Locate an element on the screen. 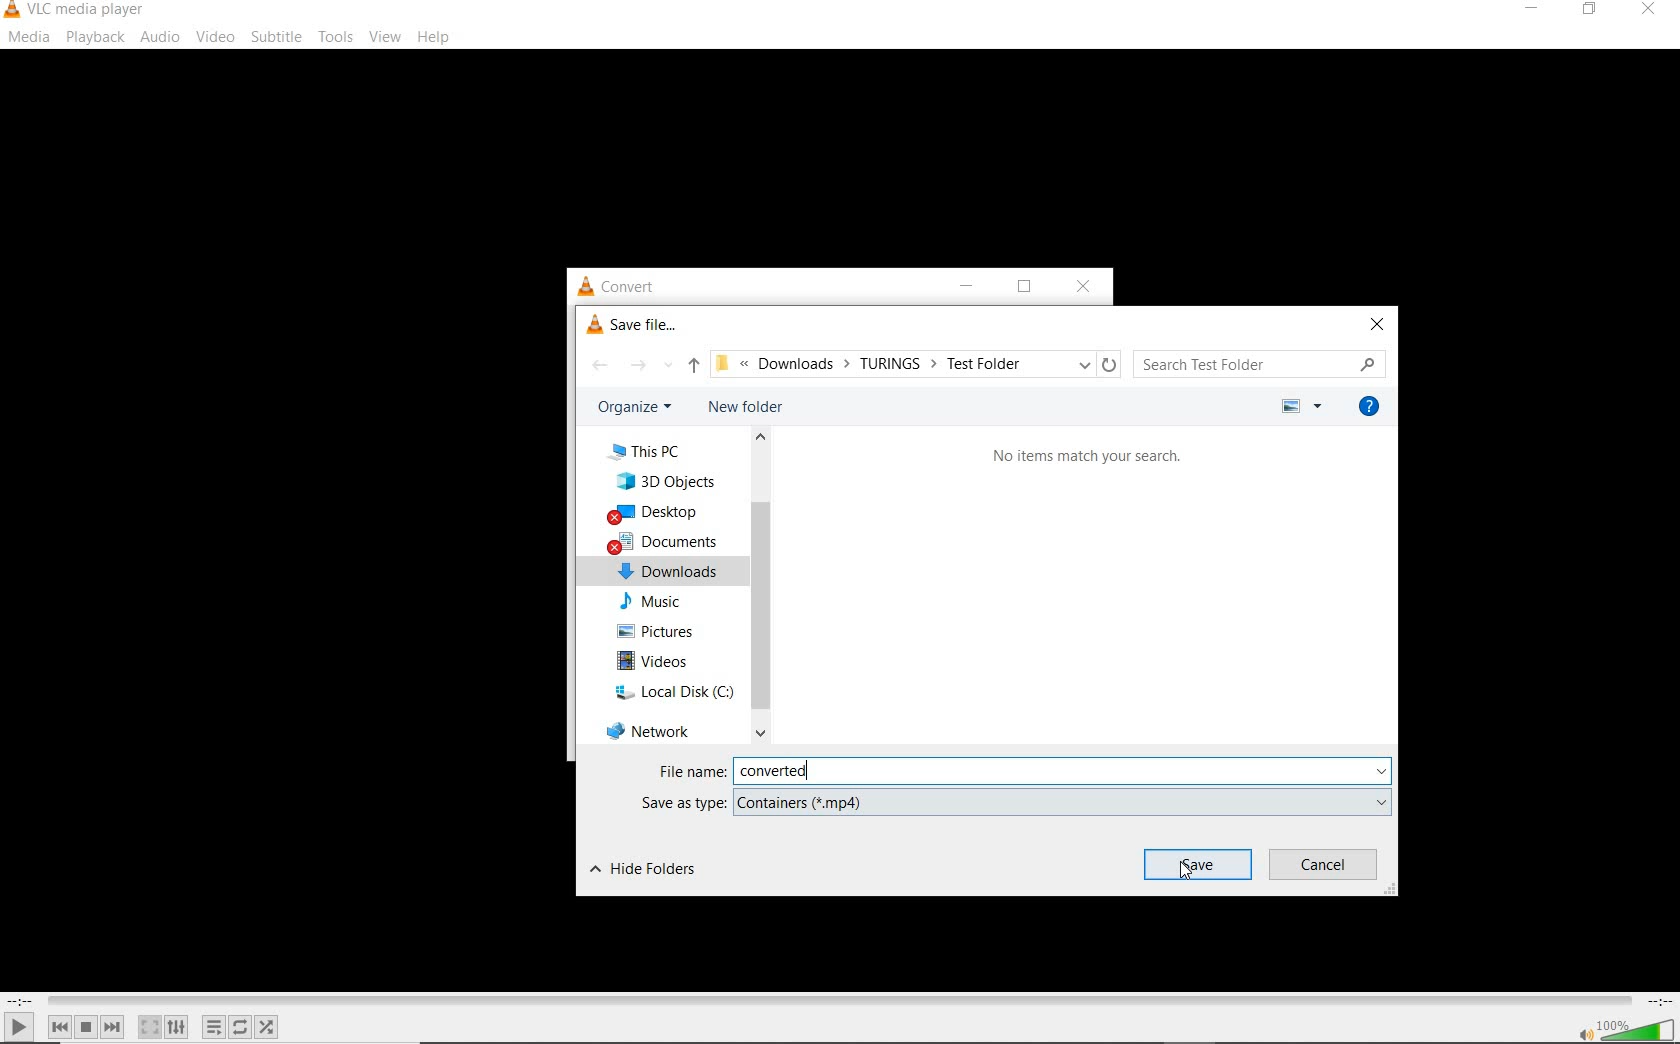 This screenshot has width=1680, height=1044. video is located at coordinates (215, 37).